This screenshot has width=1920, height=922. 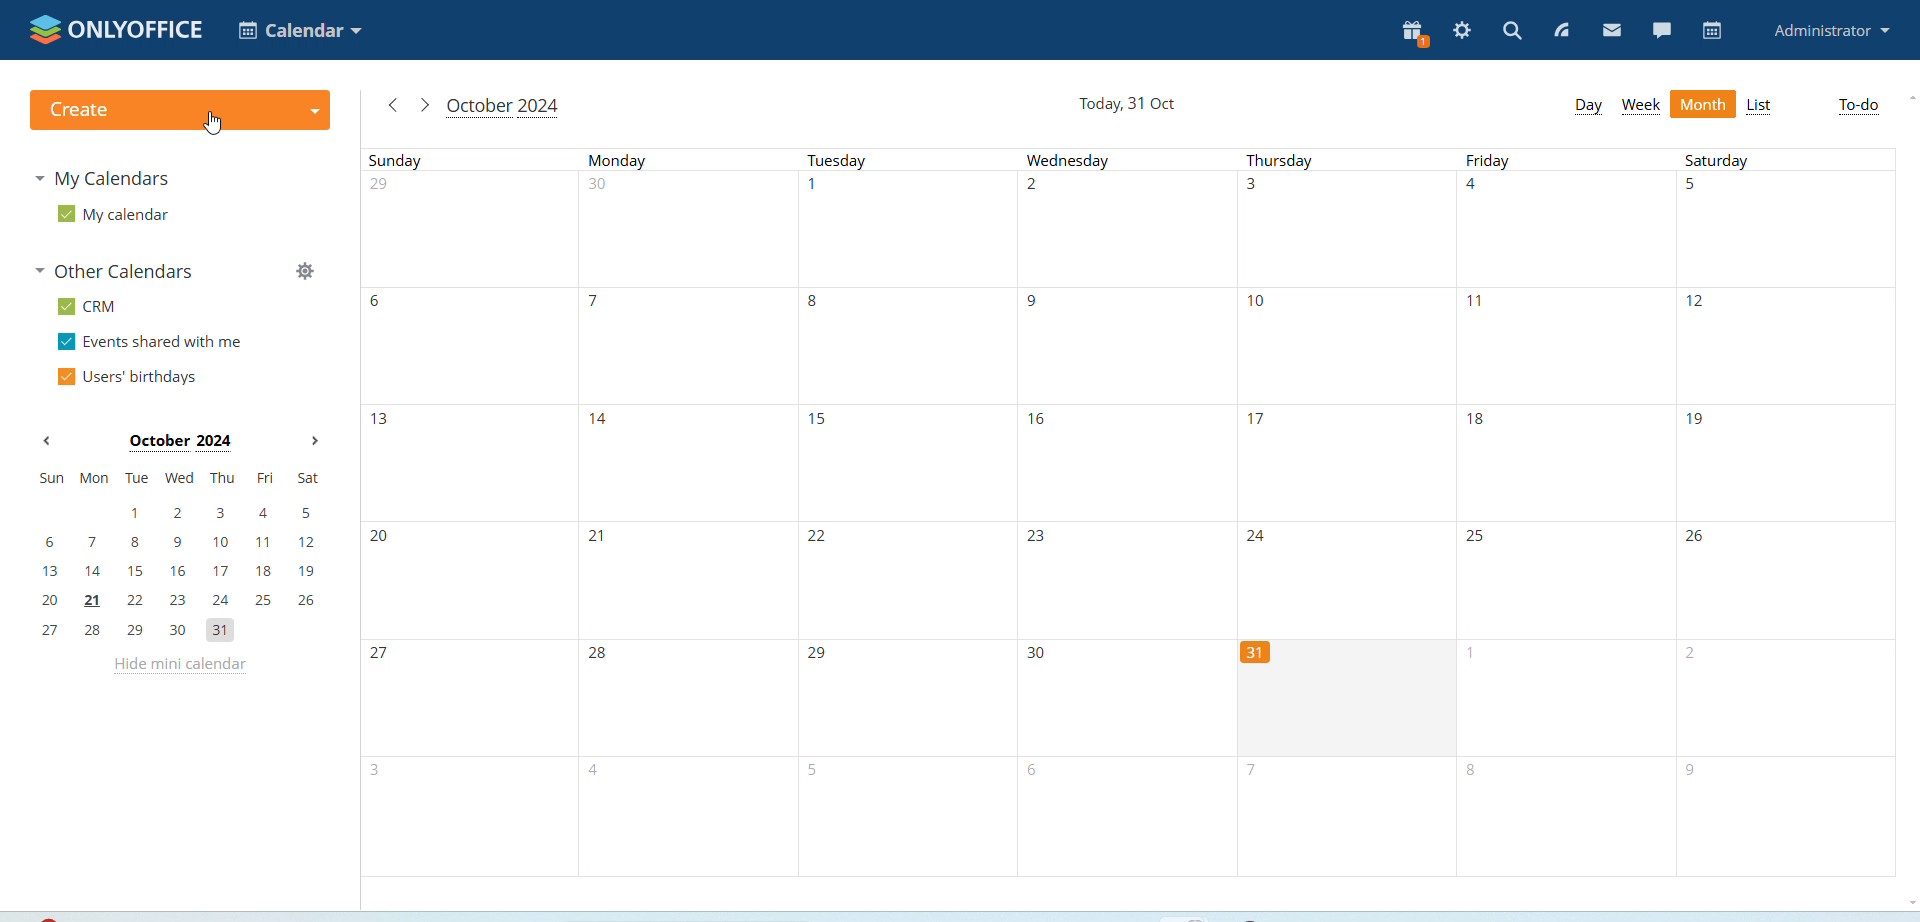 I want to click on previous month, so click(x=47, y=441).